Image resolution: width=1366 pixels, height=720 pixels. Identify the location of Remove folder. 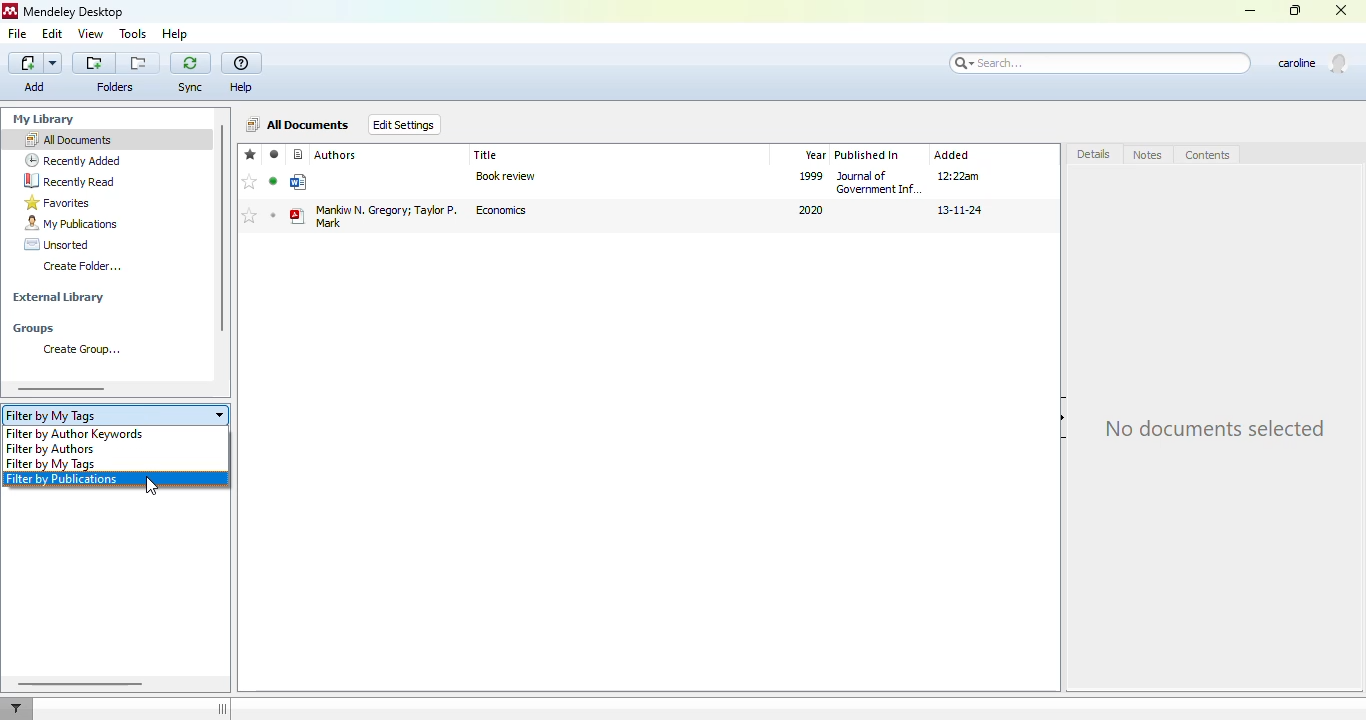
(138, 63).